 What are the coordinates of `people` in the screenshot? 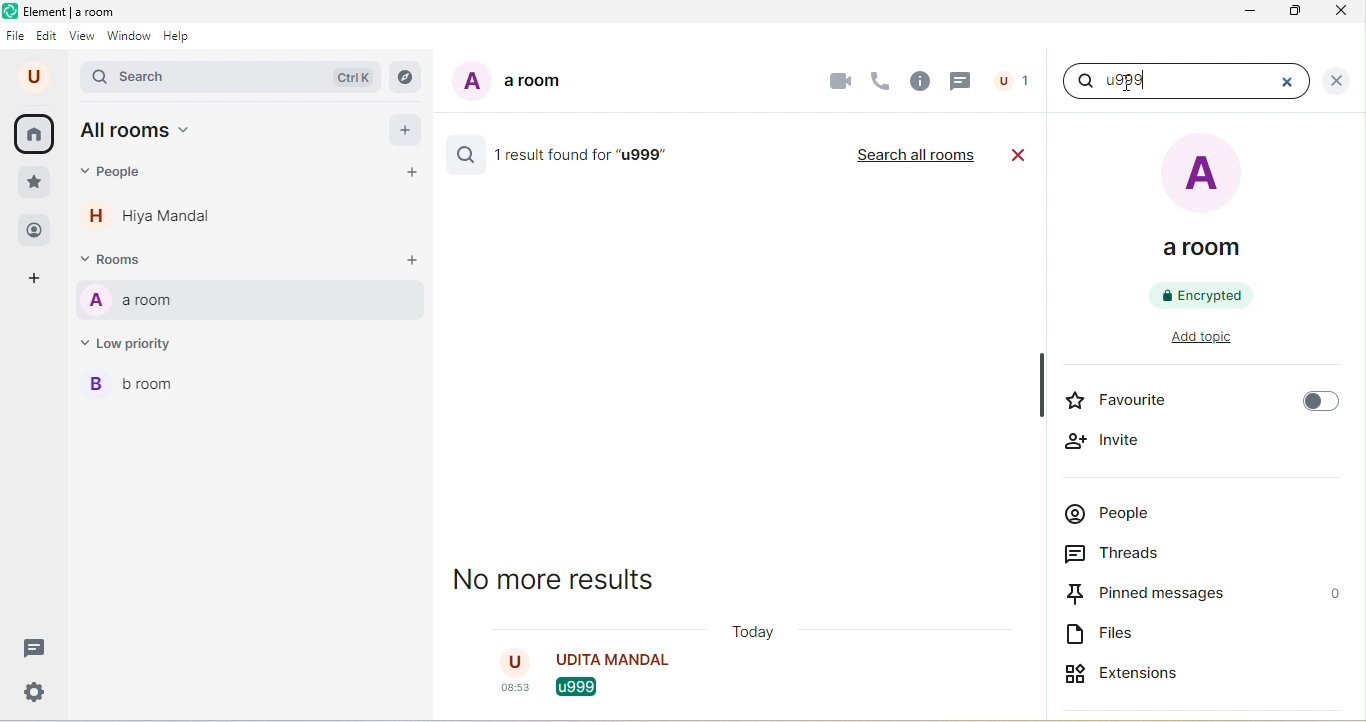 It's located at (117, 176).